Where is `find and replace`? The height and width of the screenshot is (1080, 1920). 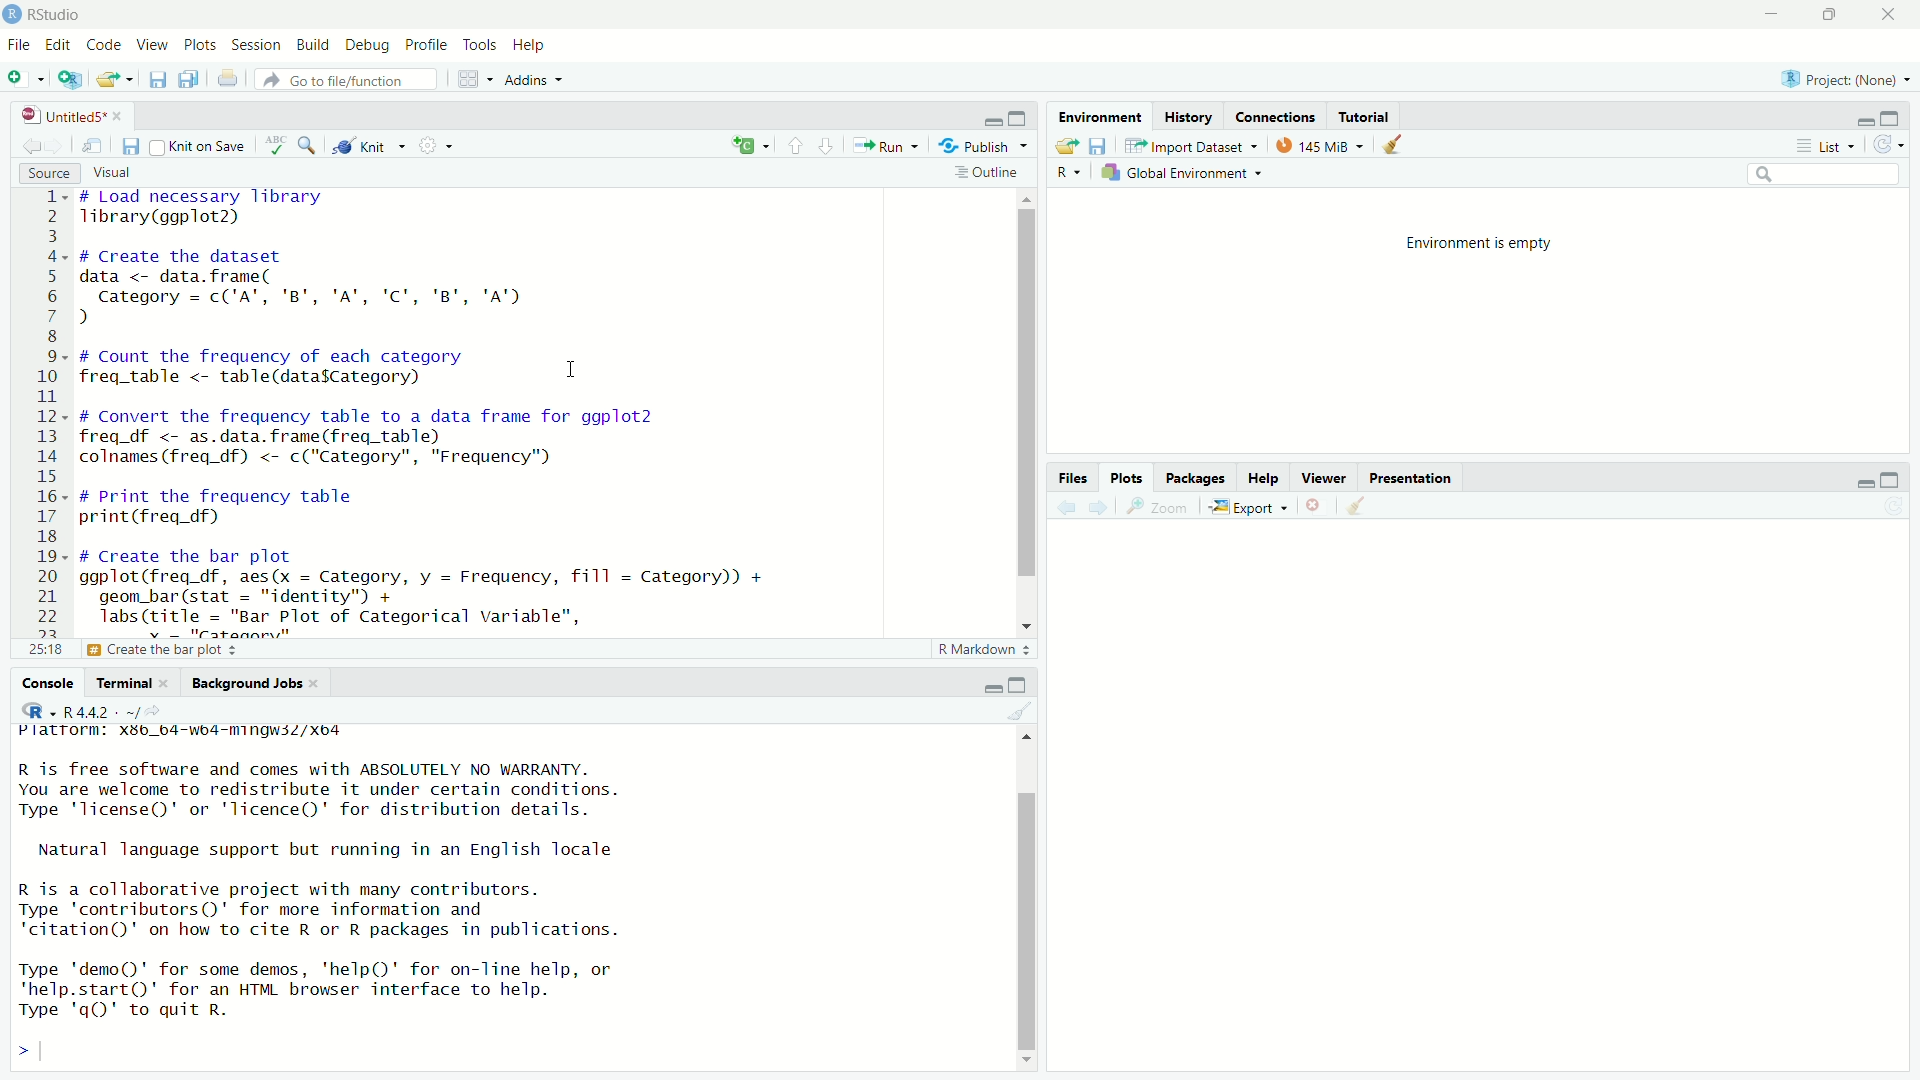 find and replace is located at coordinates (308, 148).